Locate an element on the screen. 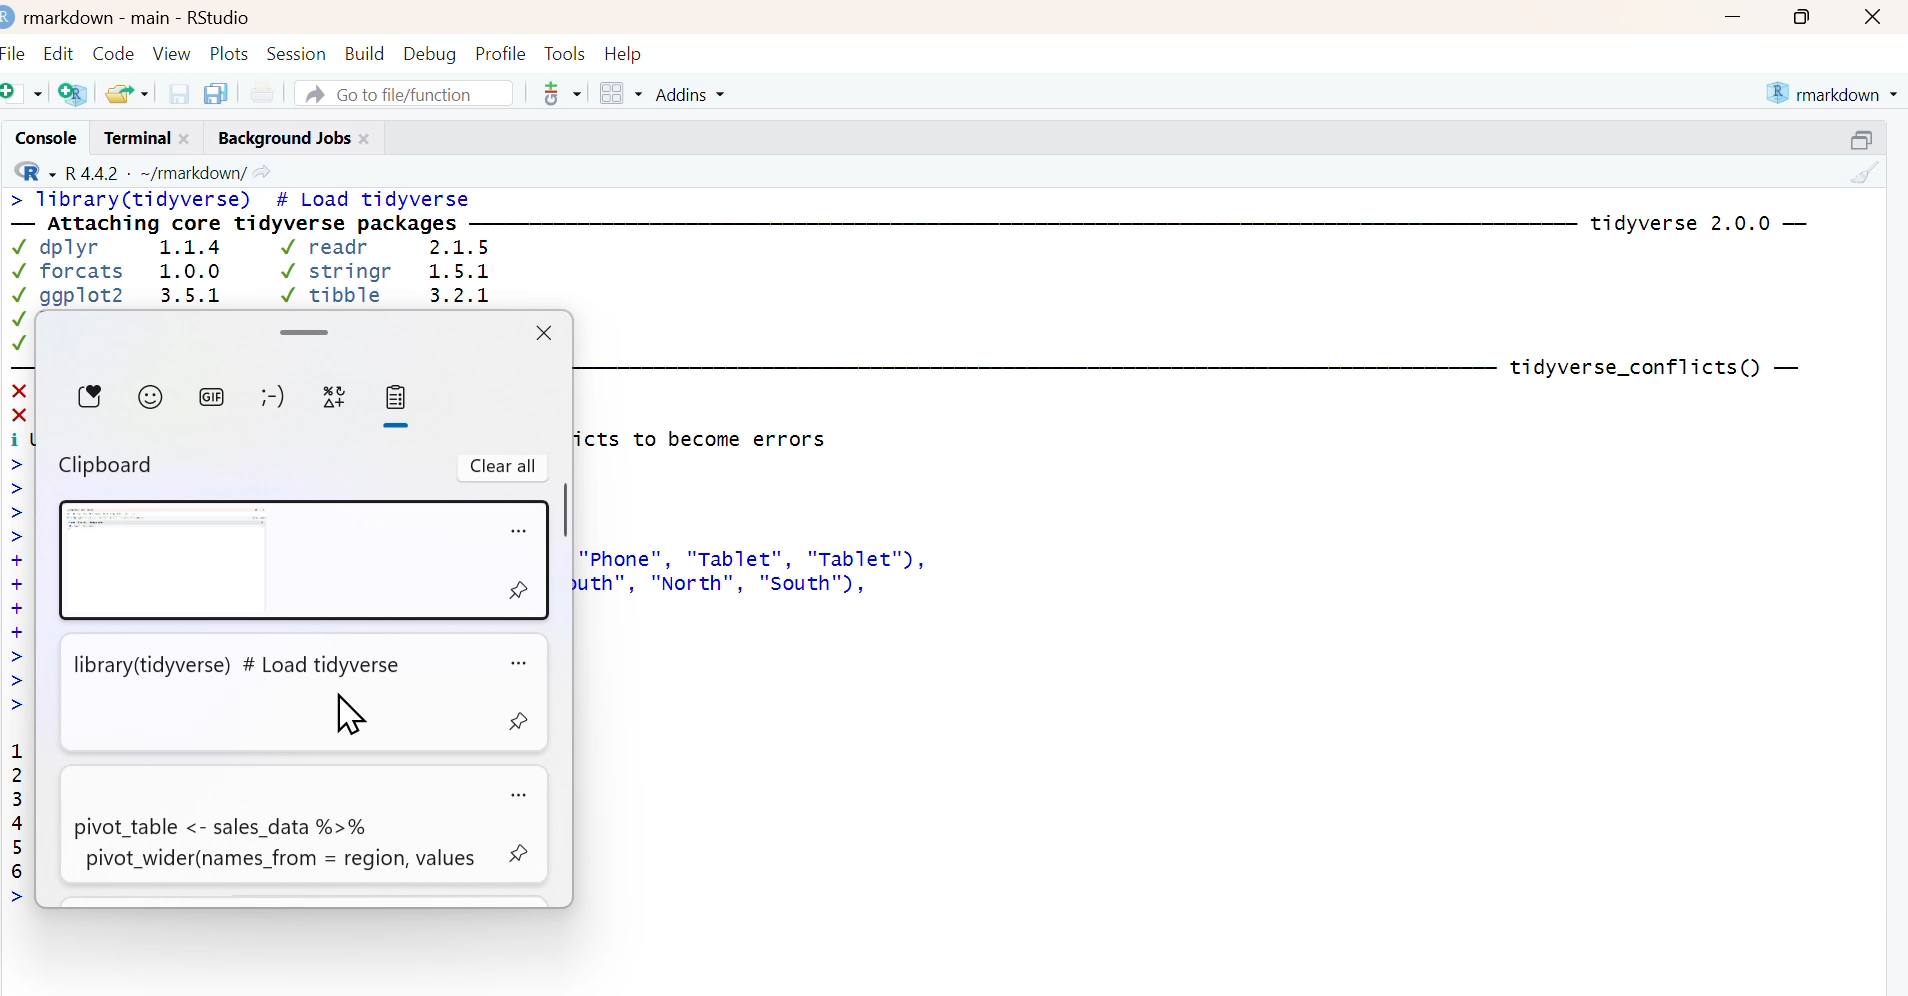 The height and width of the screenshot is (996, 1908). options is located at coordinates (521, 793).